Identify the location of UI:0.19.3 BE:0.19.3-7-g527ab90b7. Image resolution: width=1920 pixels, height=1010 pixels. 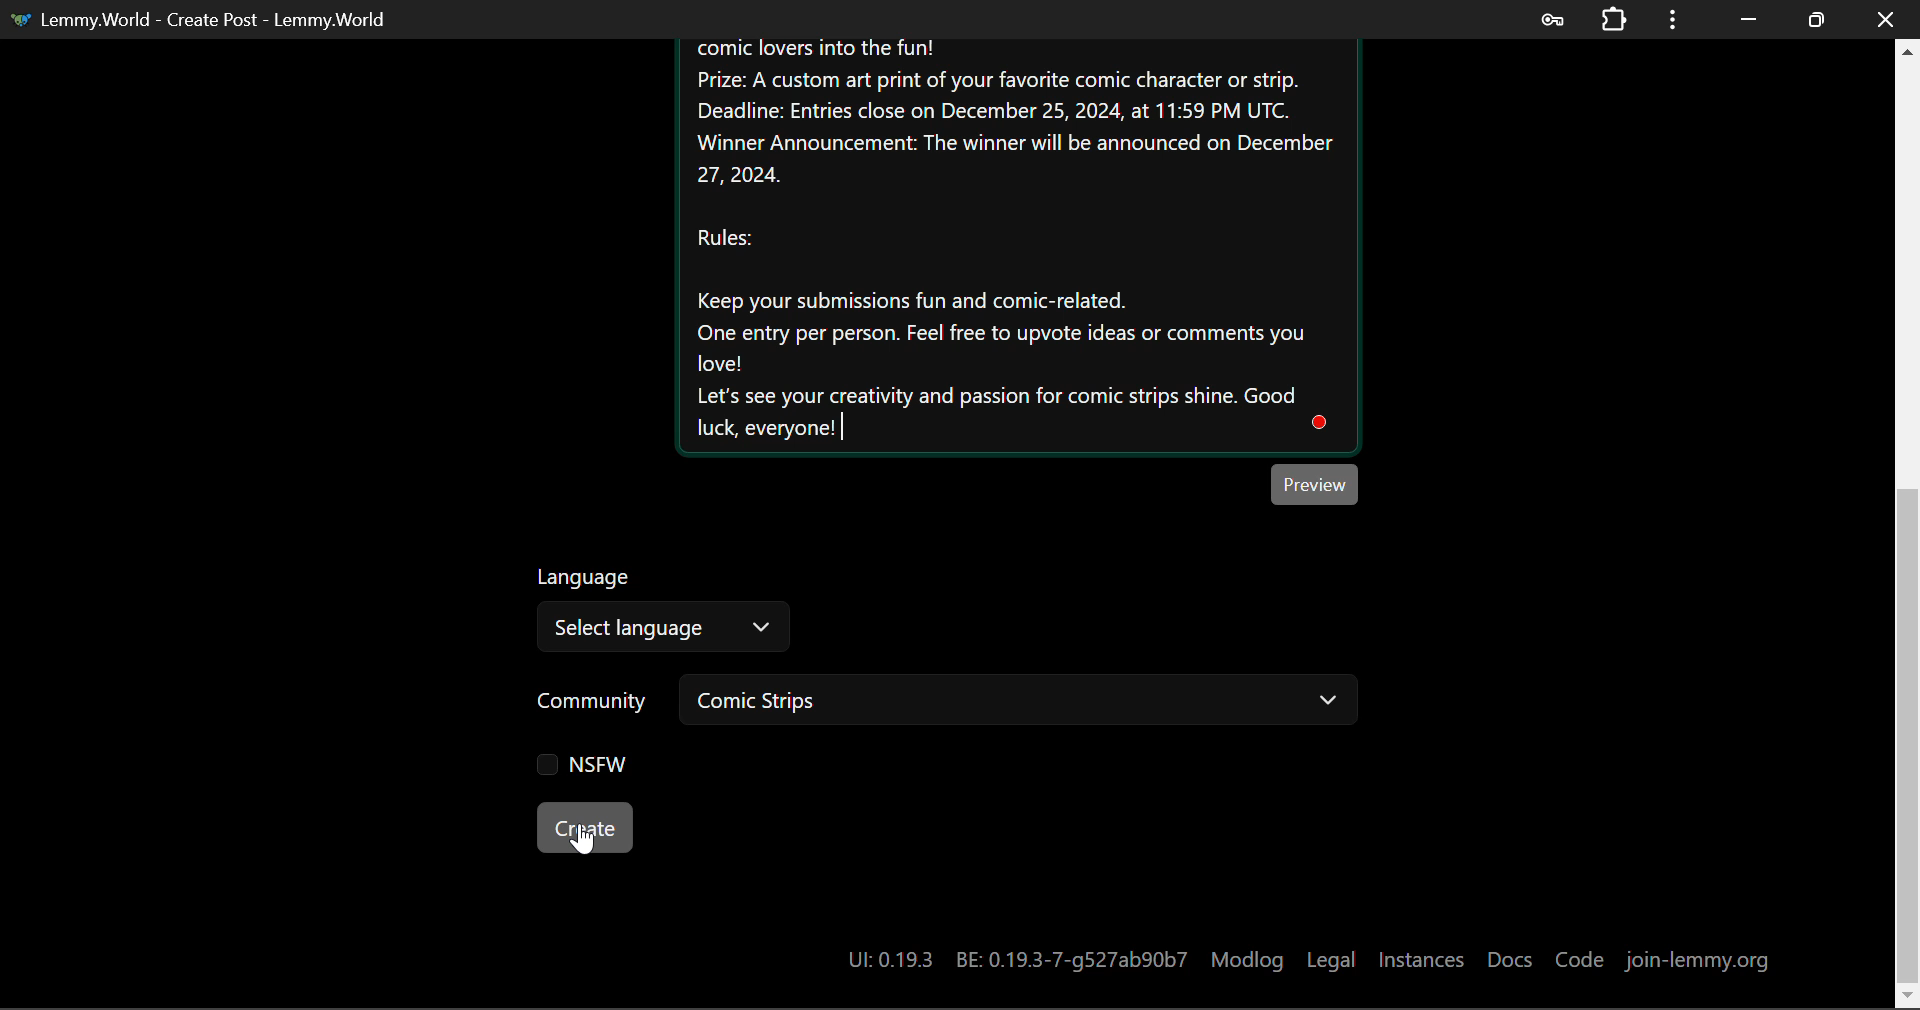
(1016, 960).